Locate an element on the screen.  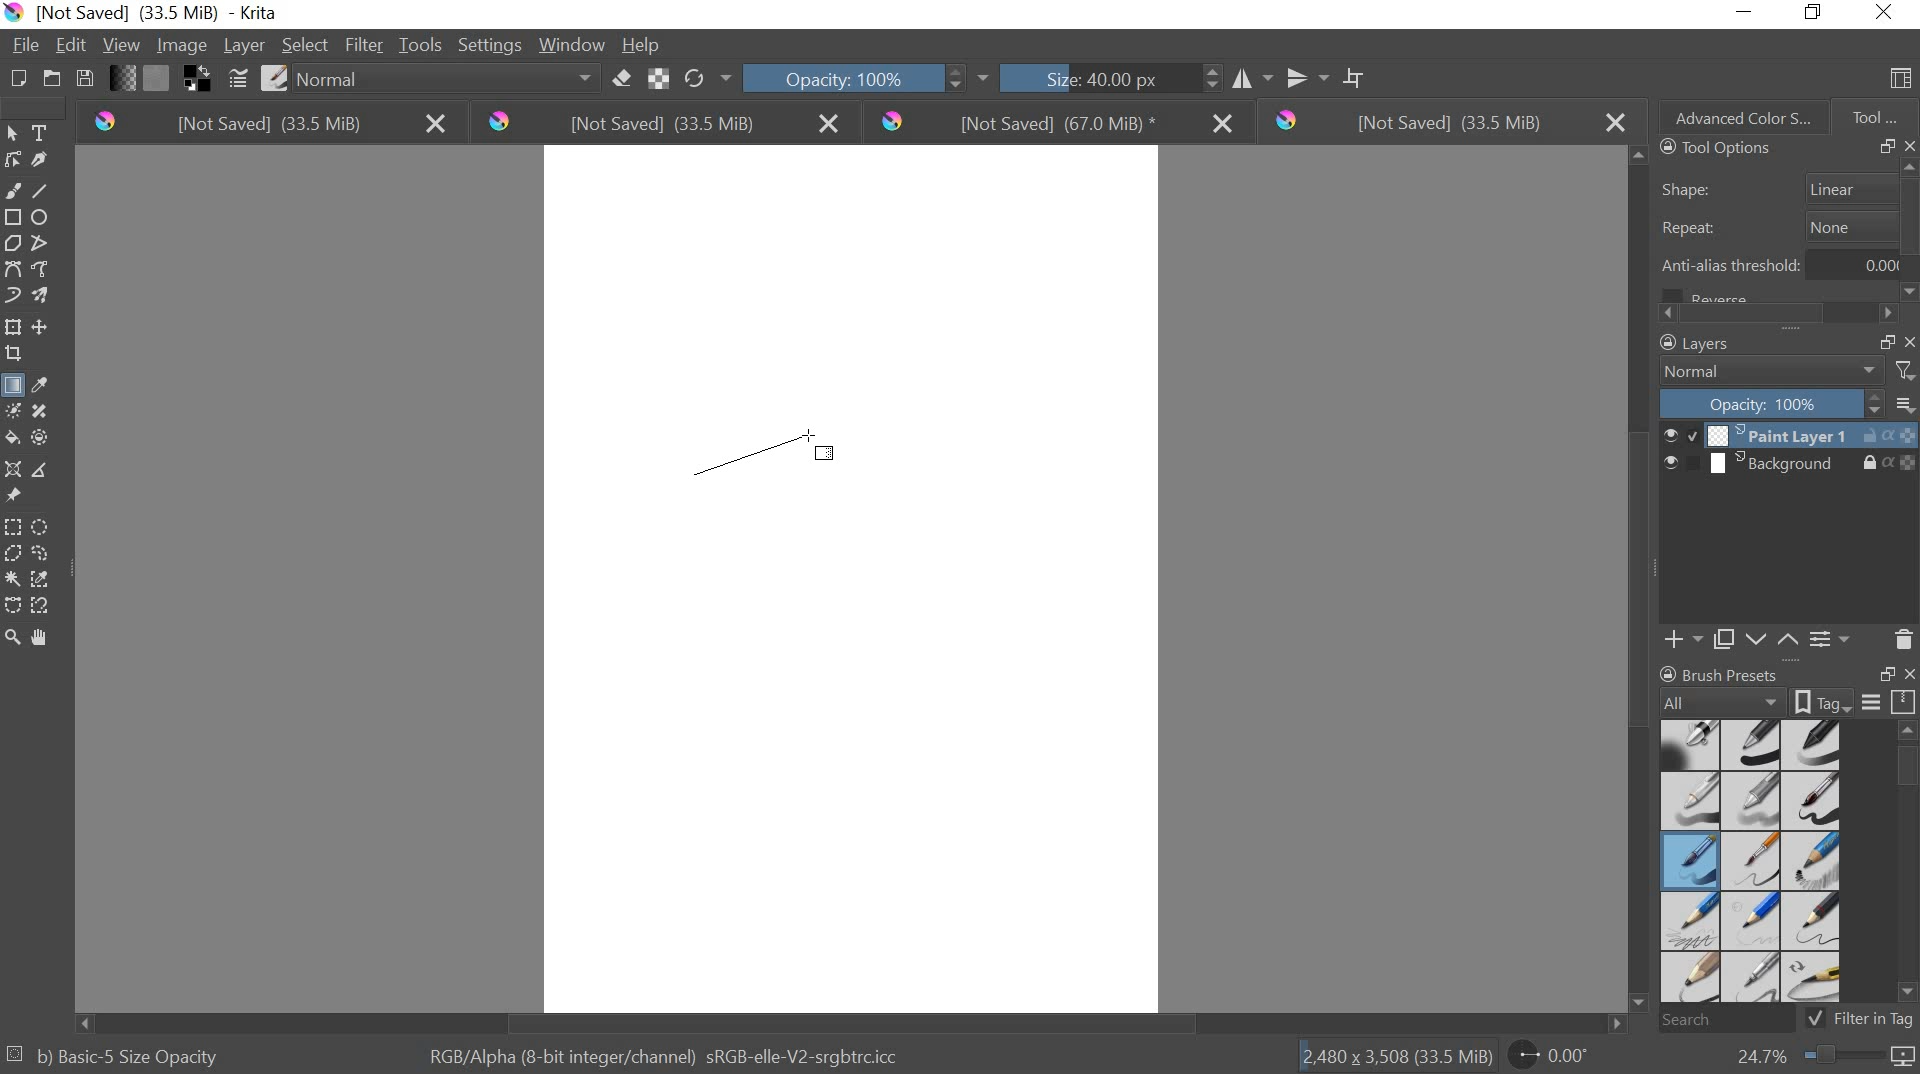
HELP is located at coordinates (642, 46).